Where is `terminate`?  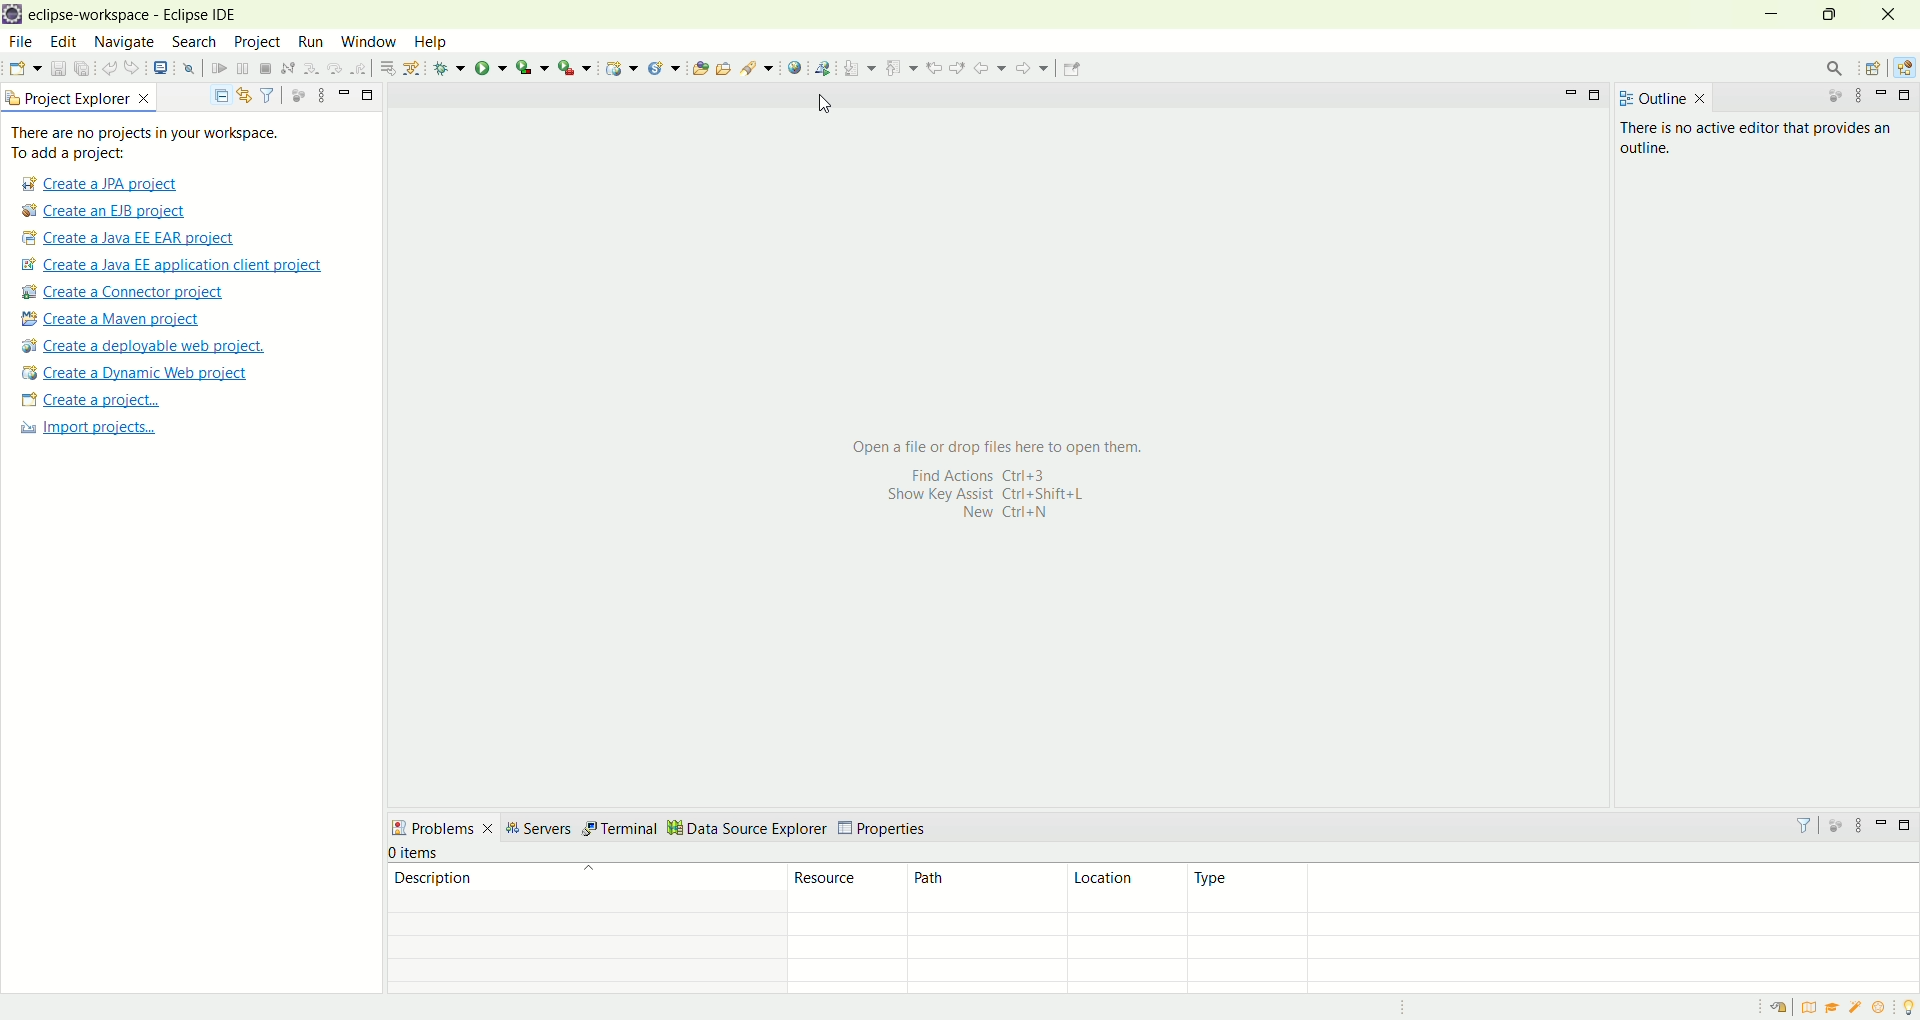 terminate is located at coordinates (266, 70).